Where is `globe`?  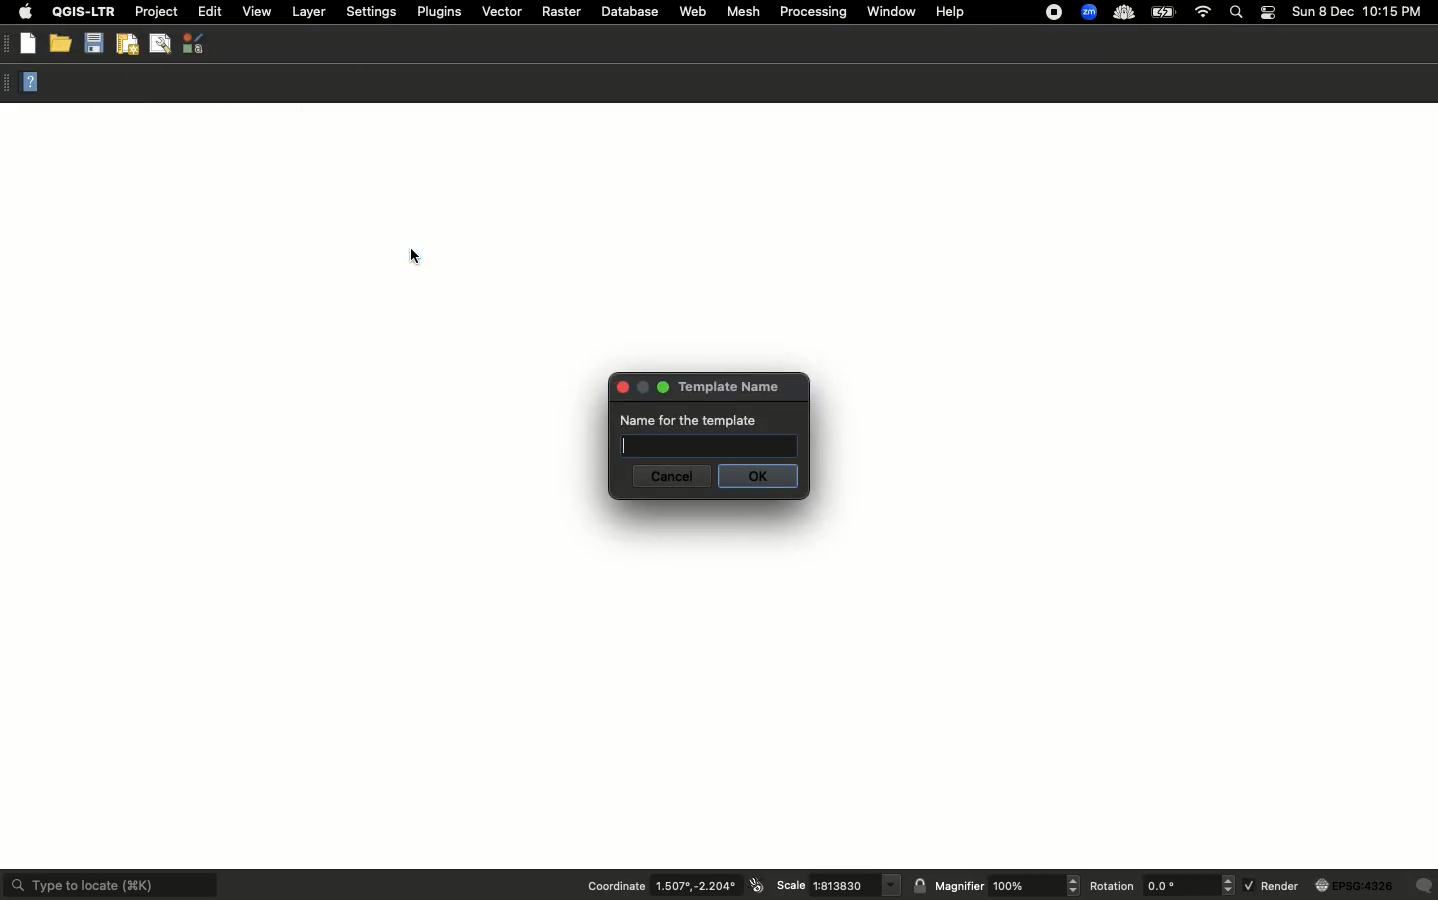 globe is located at coordinates (1357, 886).